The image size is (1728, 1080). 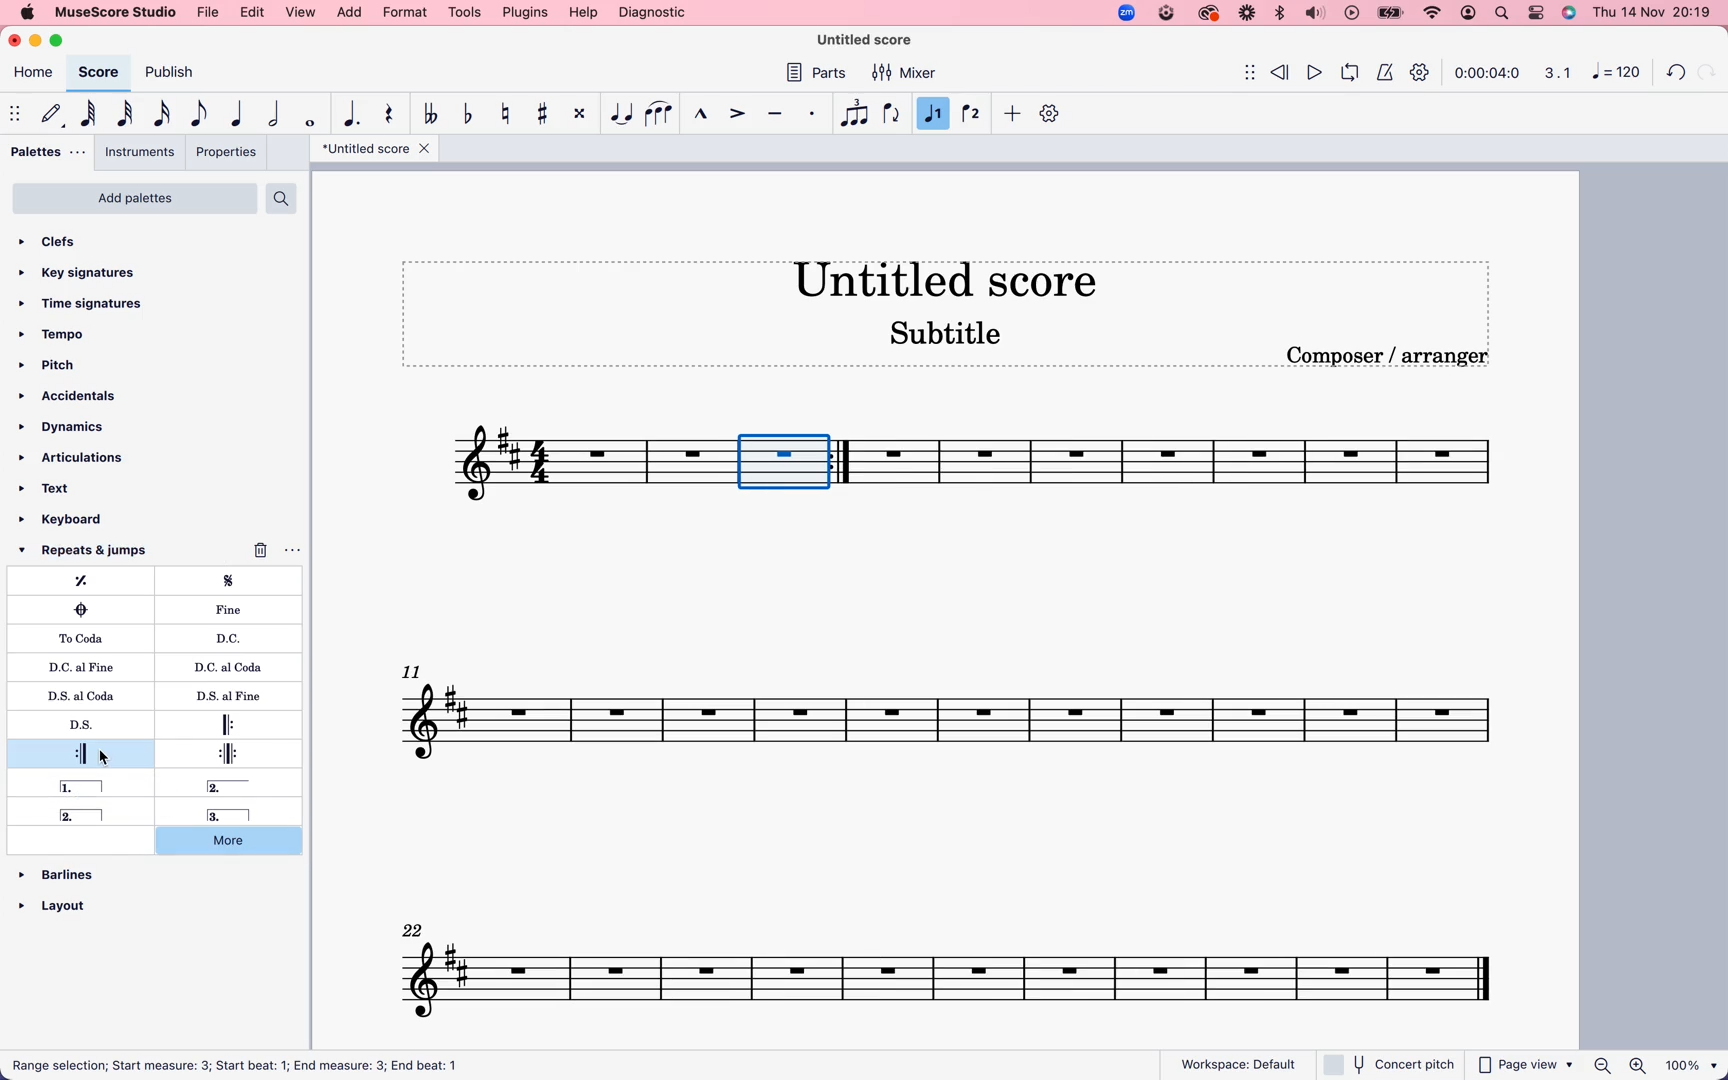 I want to click on segno, so click(x=239, y=582).